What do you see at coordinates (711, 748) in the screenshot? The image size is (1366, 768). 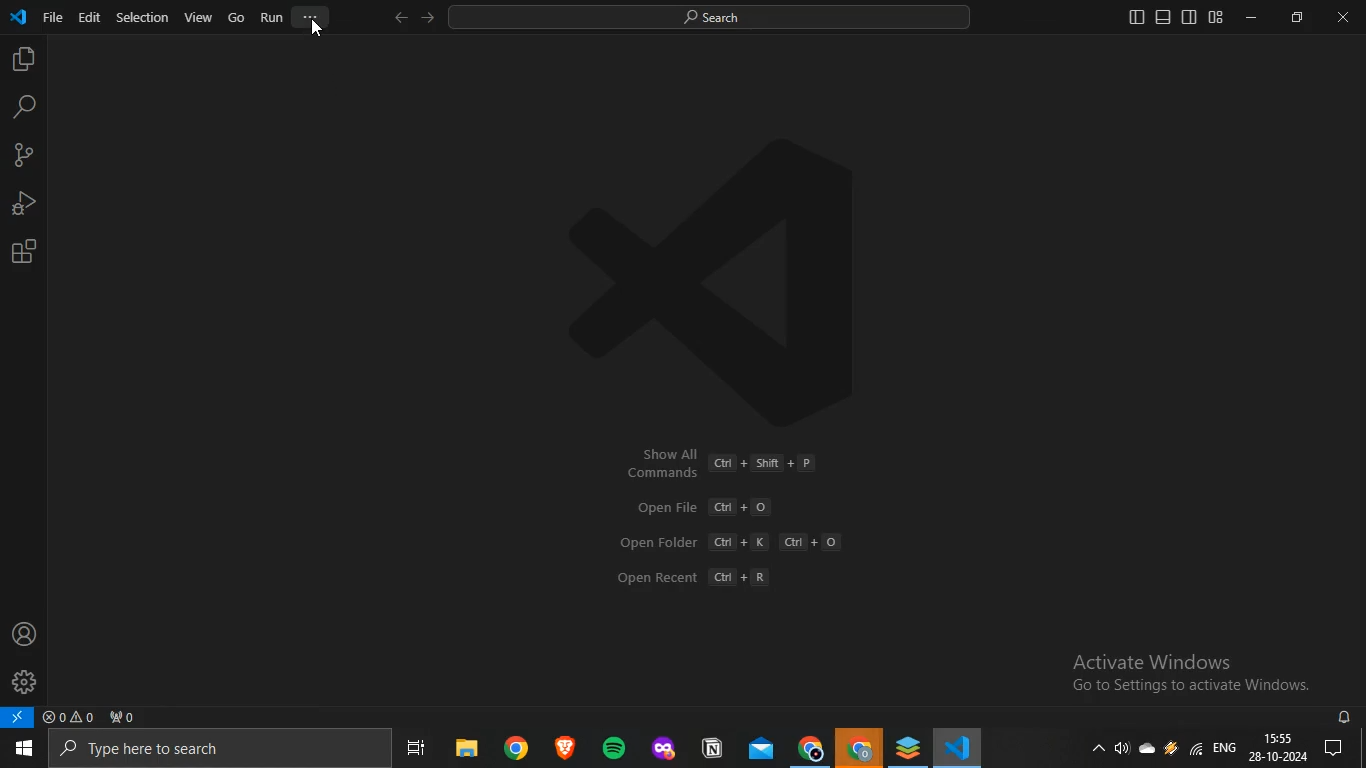 I see `notion` at bounding box center [711, 748].